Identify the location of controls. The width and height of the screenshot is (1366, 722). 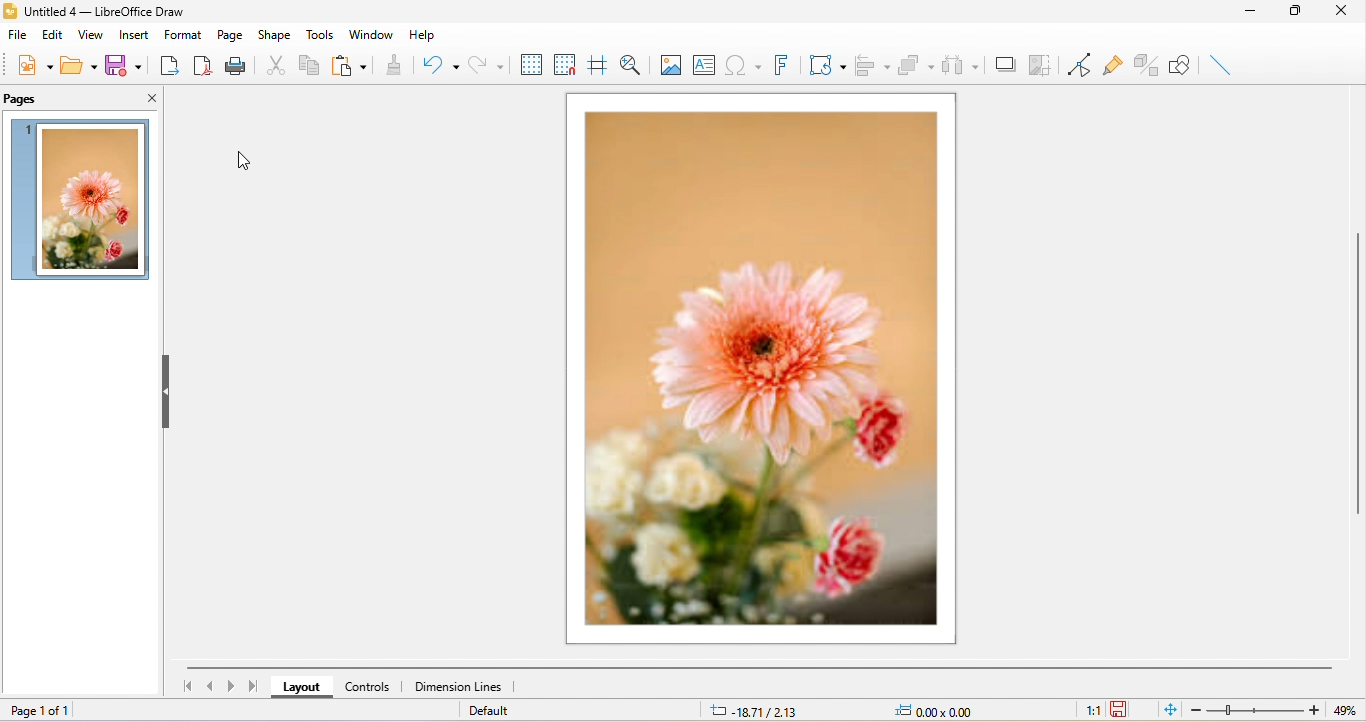
(369, 688).